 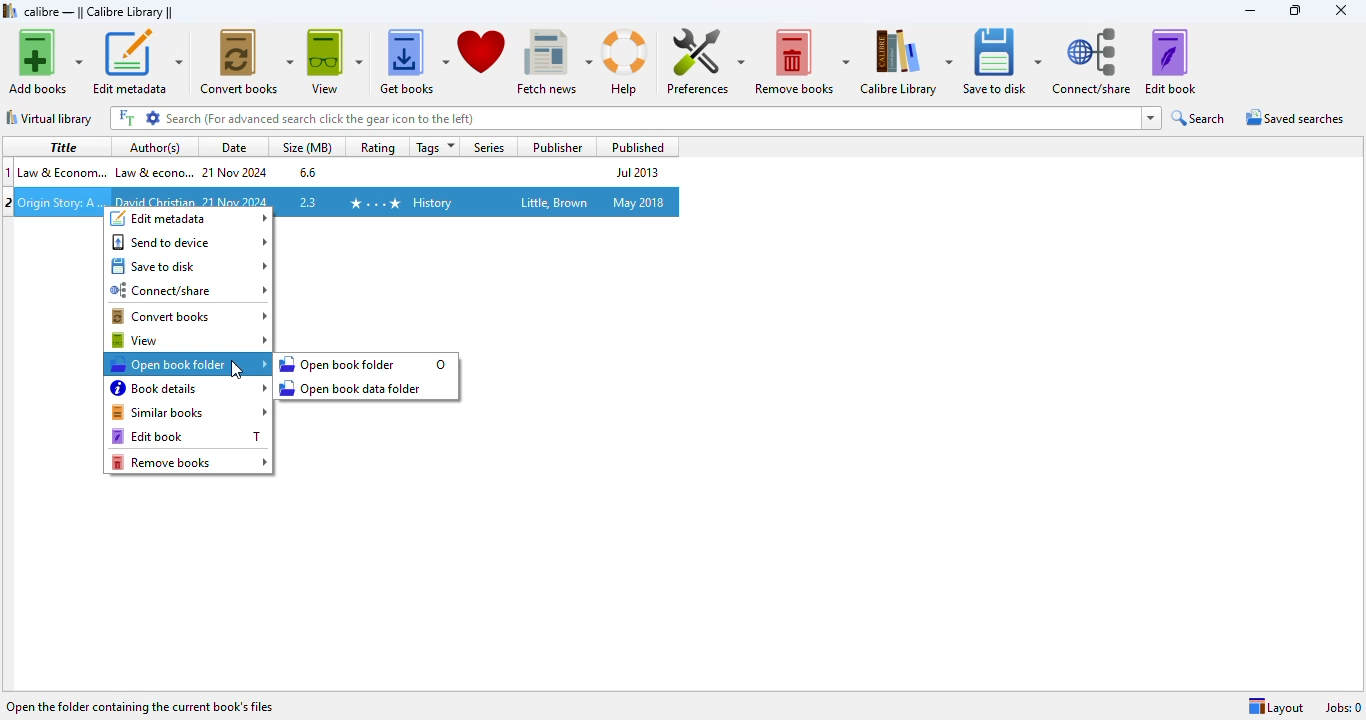 What do you see at coordinates (432, 147) in the screenshot?
I see `tags` at bounding box center [432, 147].